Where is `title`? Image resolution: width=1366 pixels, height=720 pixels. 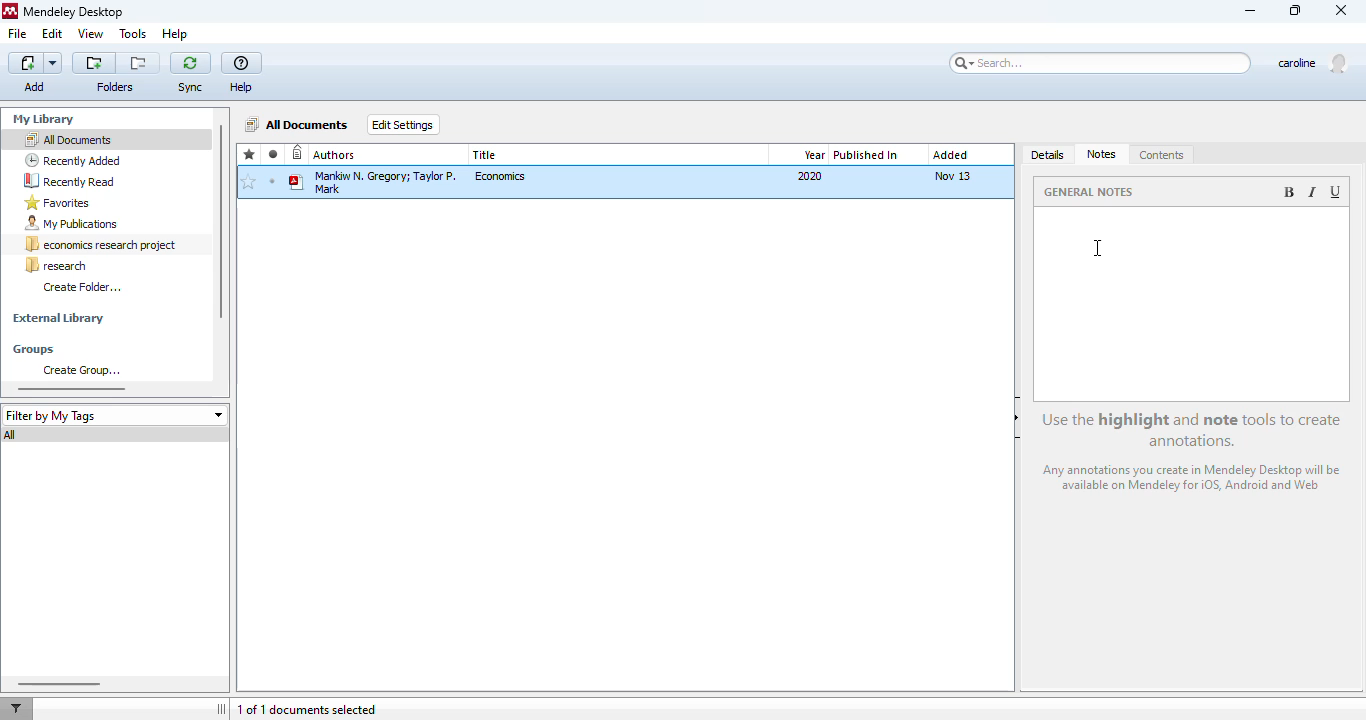 title is located at coordinates (486, 155).